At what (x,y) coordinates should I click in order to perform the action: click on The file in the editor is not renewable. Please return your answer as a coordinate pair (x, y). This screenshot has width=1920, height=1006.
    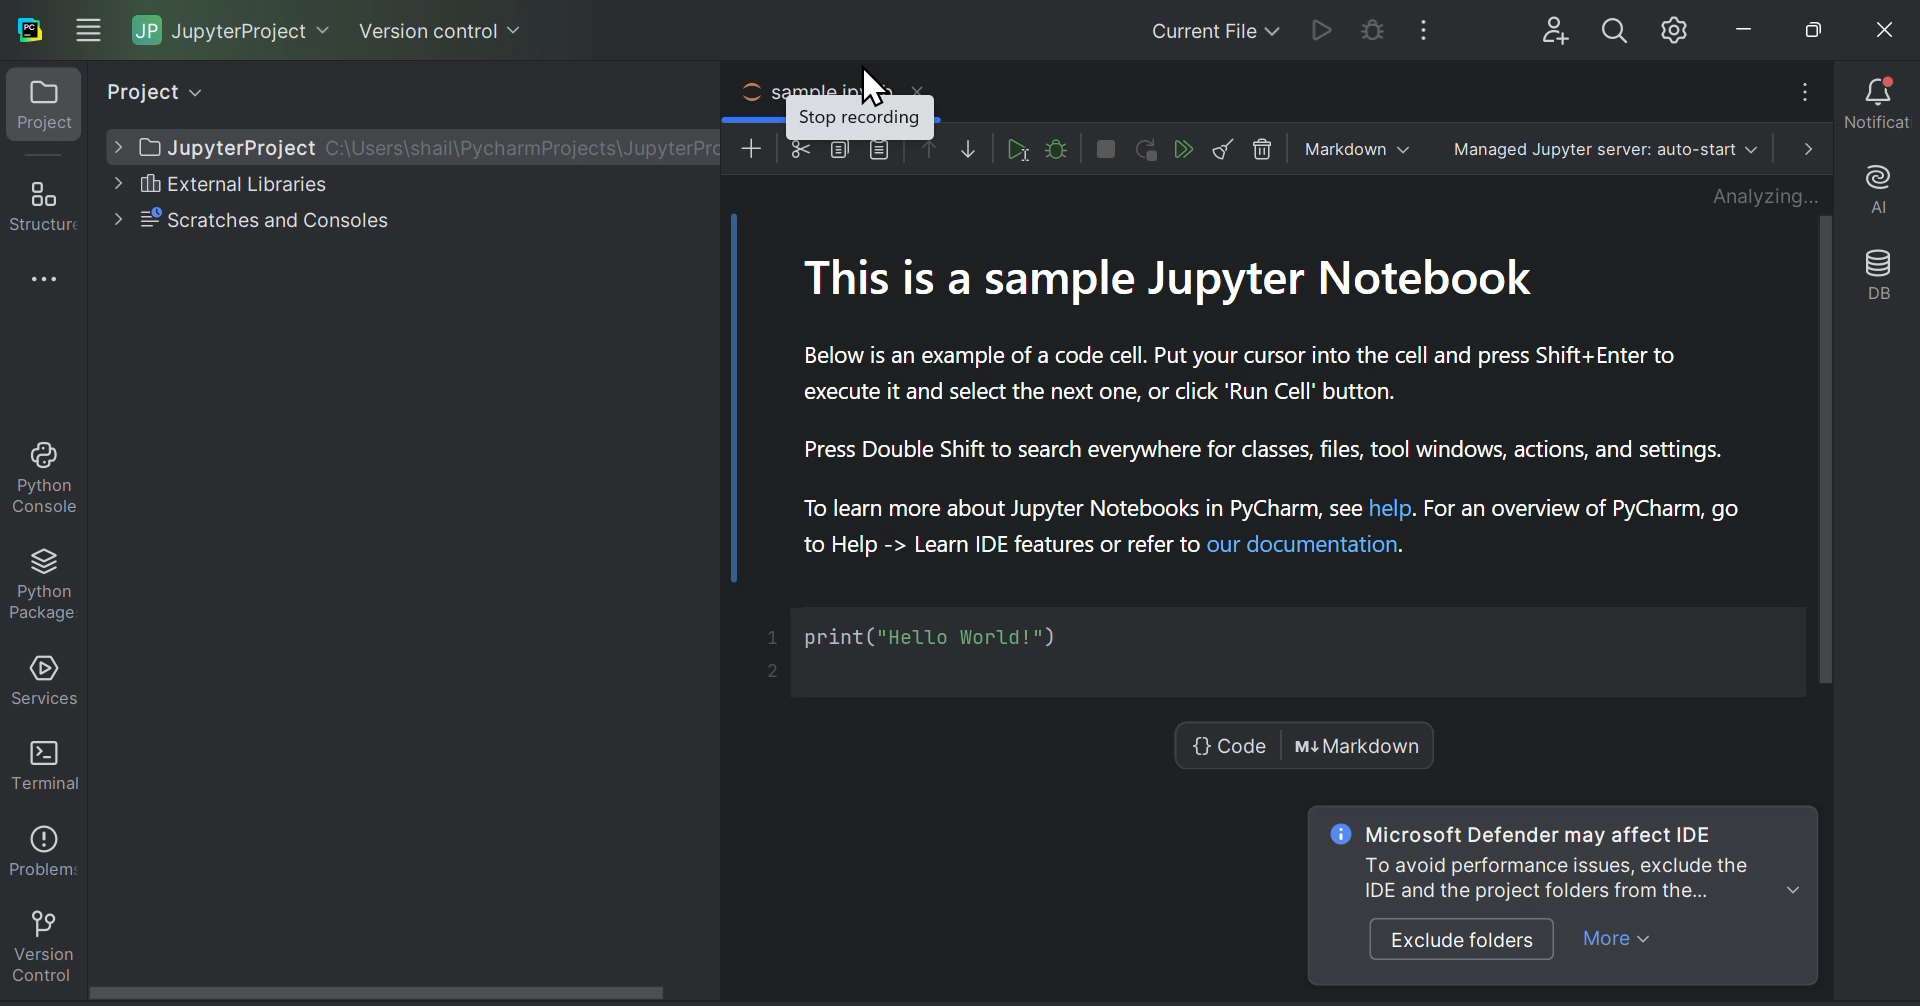
    Looking at the image, I should click on (1369, 29).